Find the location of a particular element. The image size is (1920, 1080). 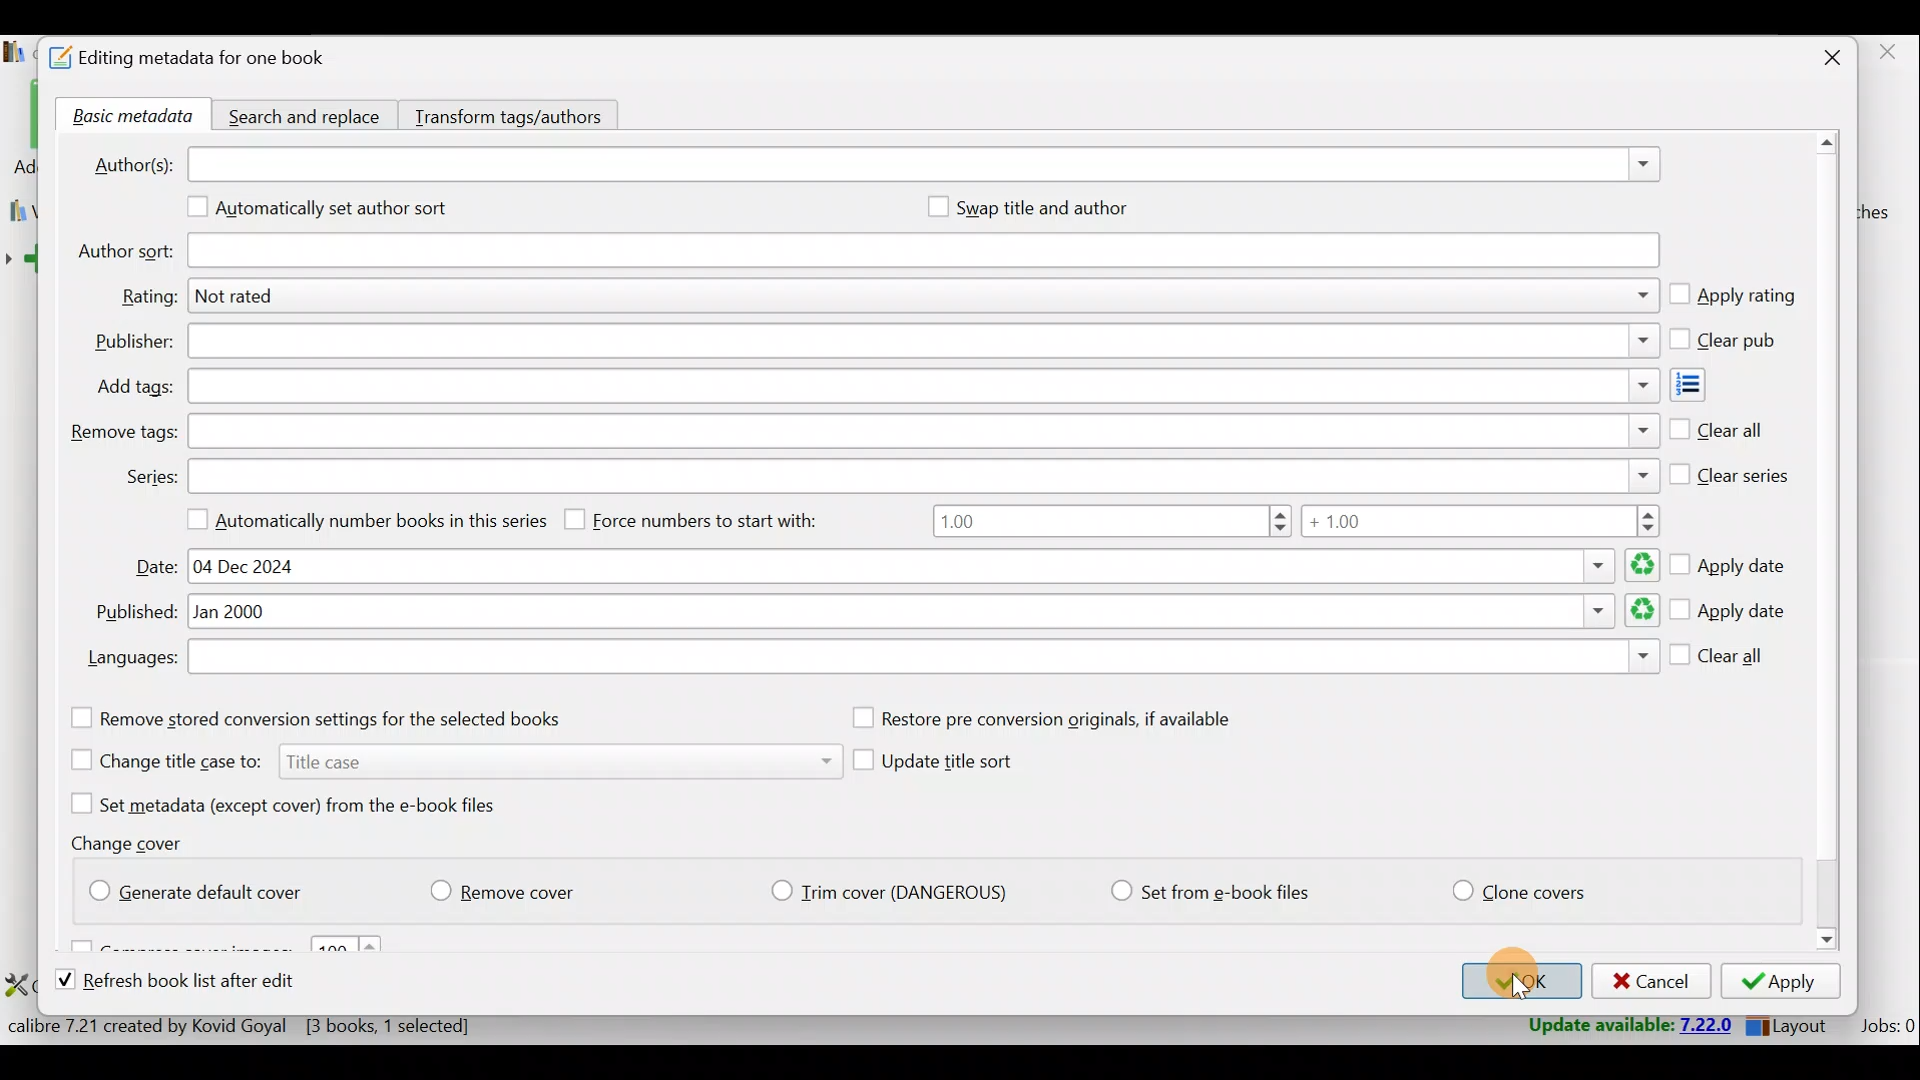

Jobs is located at coordinates (1886, 1025).